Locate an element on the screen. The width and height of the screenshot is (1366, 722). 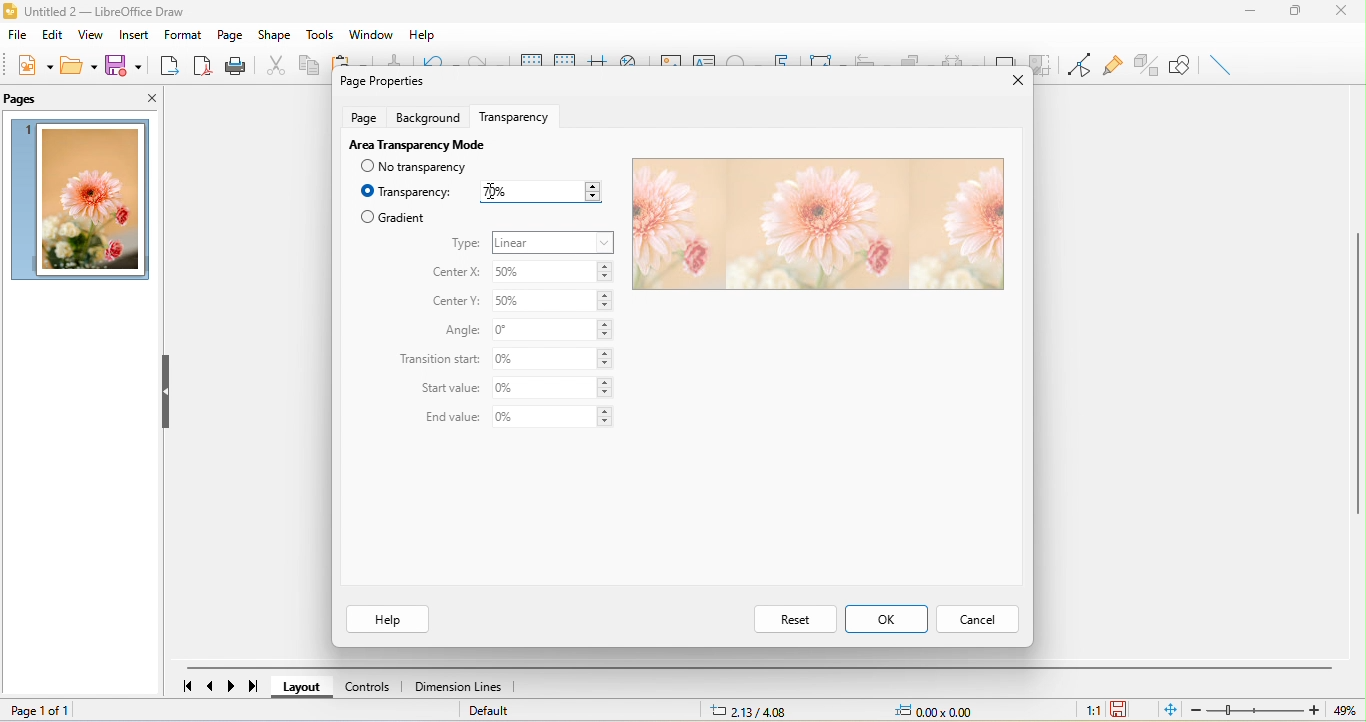
print is located at coordinates (235, 65).